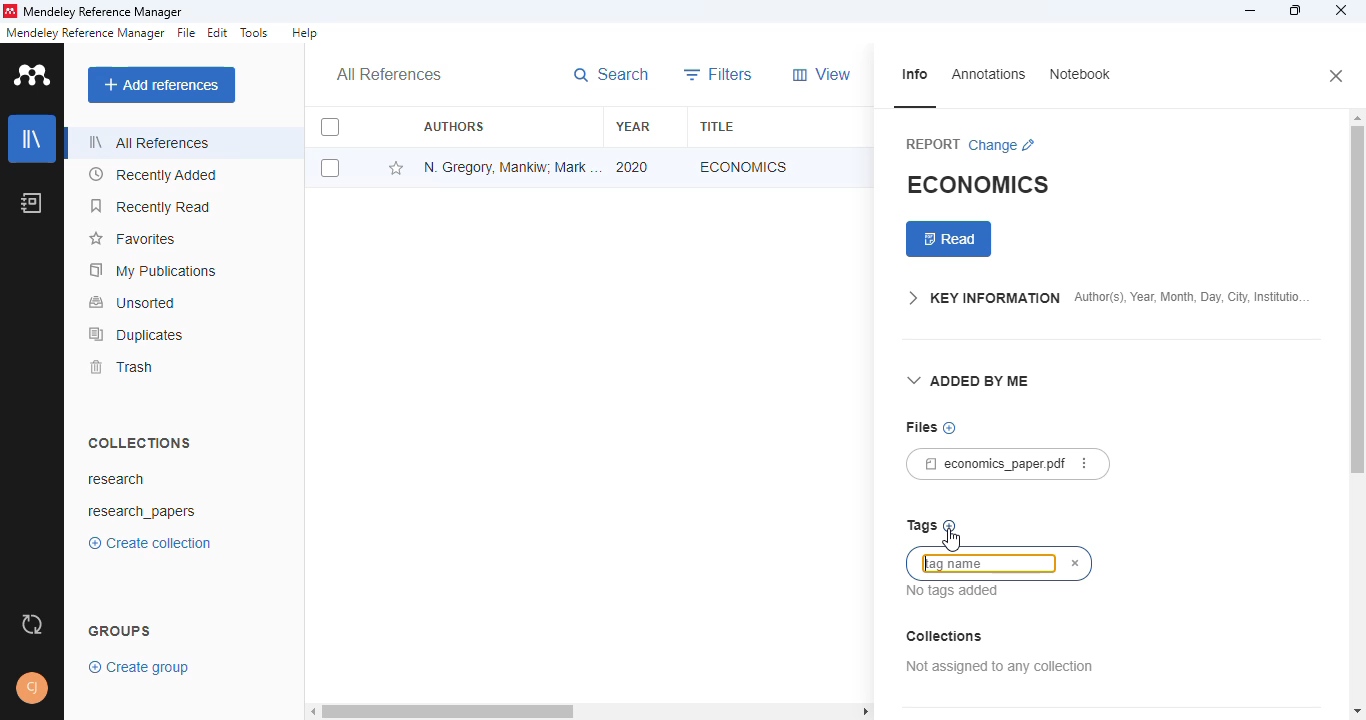 This screenshot has height=720, width=1366. Describe the element at coordinates (32, 689) in the screenshot. I see `profile` at that location.